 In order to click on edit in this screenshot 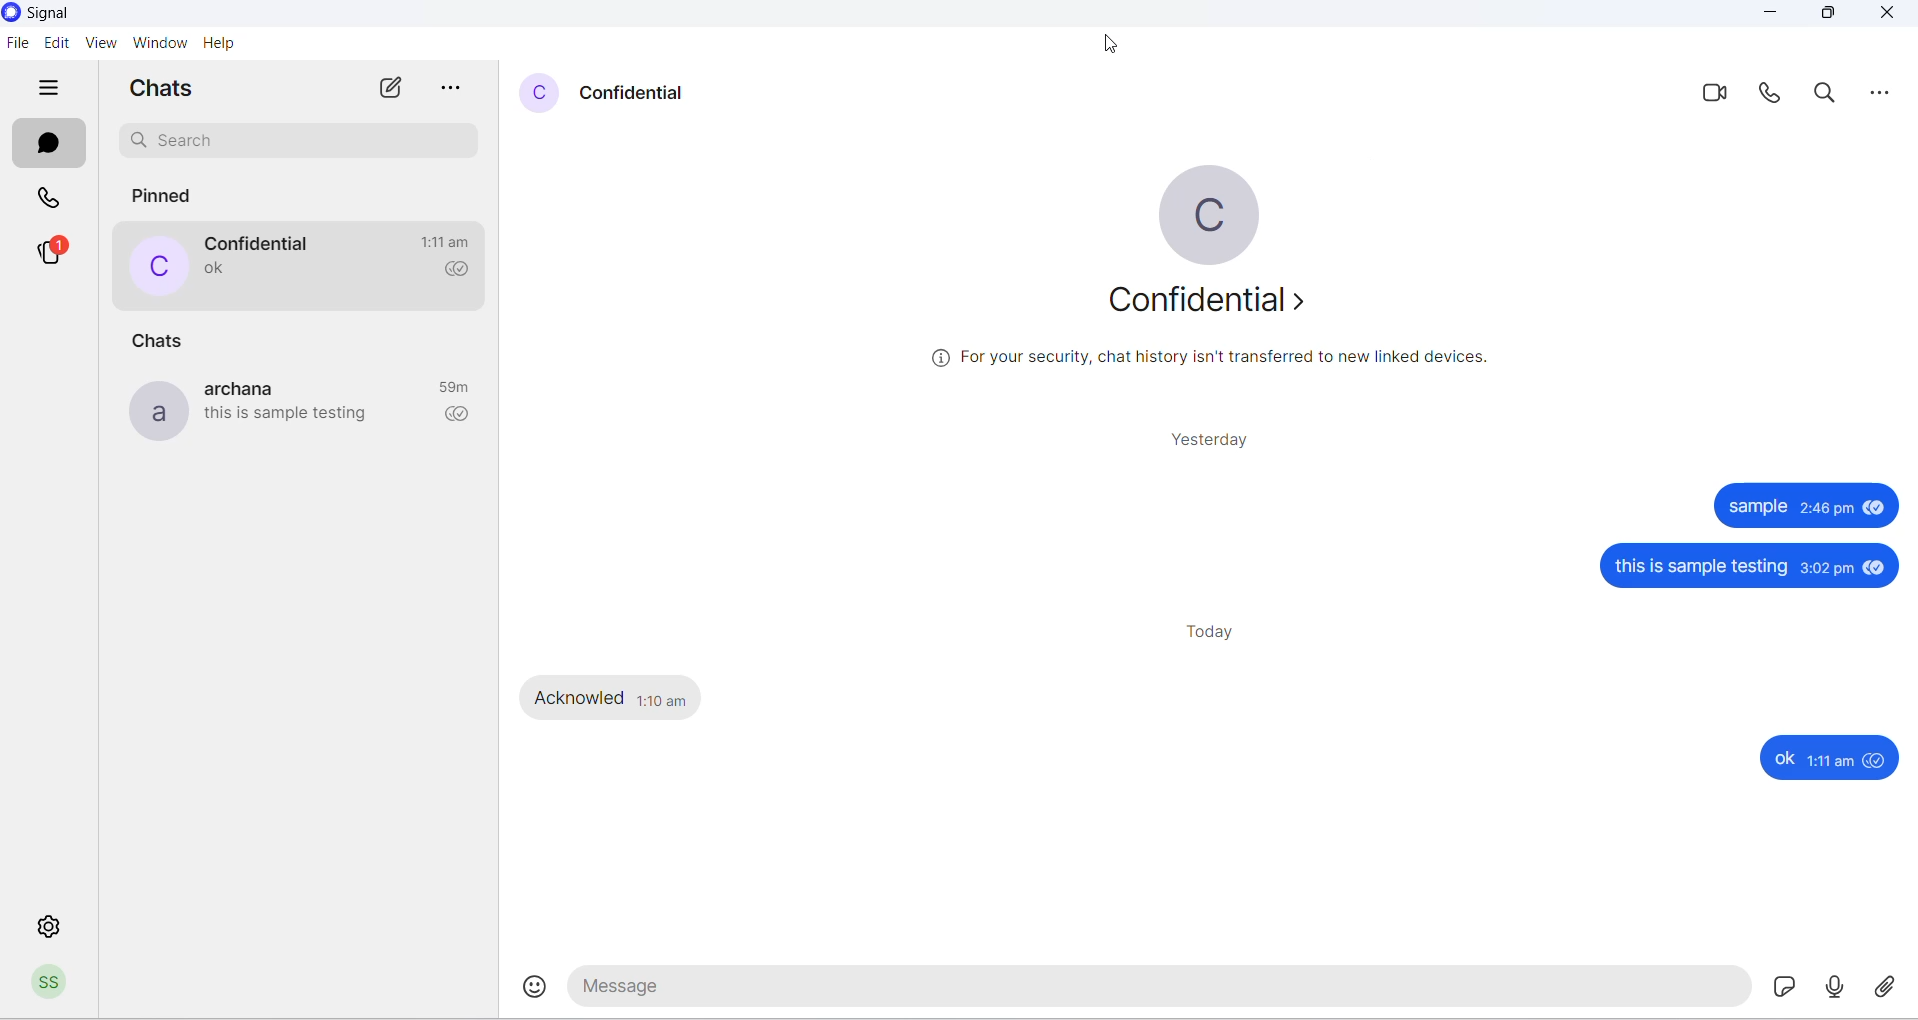, I will do `click(55, 44)`.